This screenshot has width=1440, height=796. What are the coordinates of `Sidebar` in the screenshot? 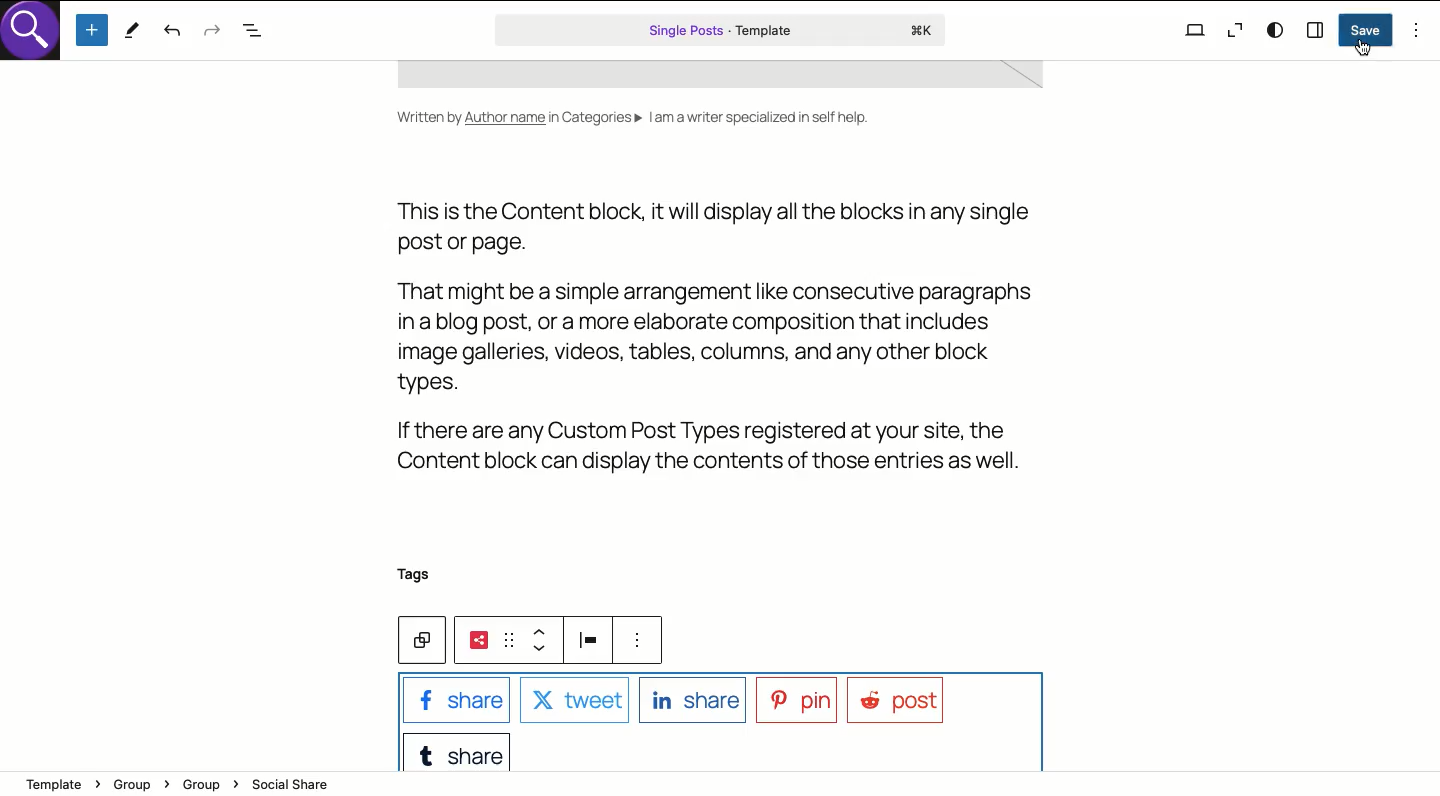 It's located at (1316, 28).